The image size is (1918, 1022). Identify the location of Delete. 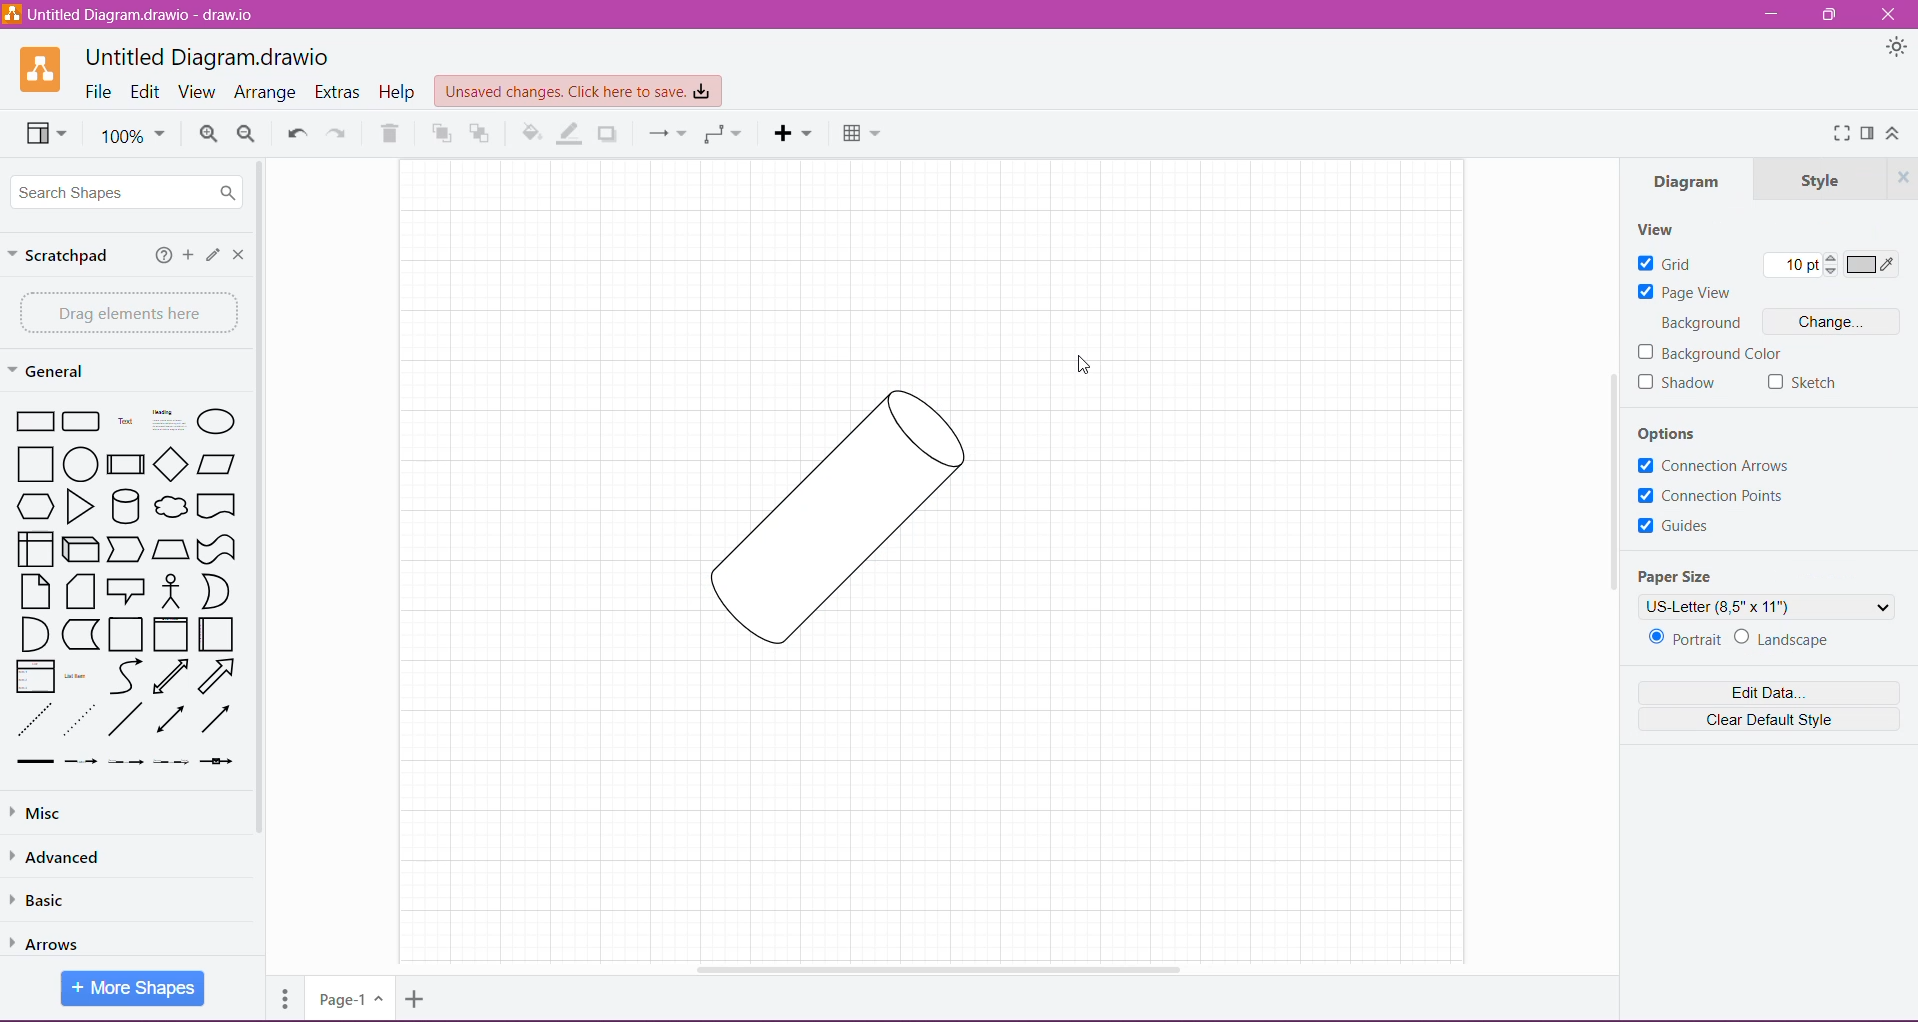
(394, 133).